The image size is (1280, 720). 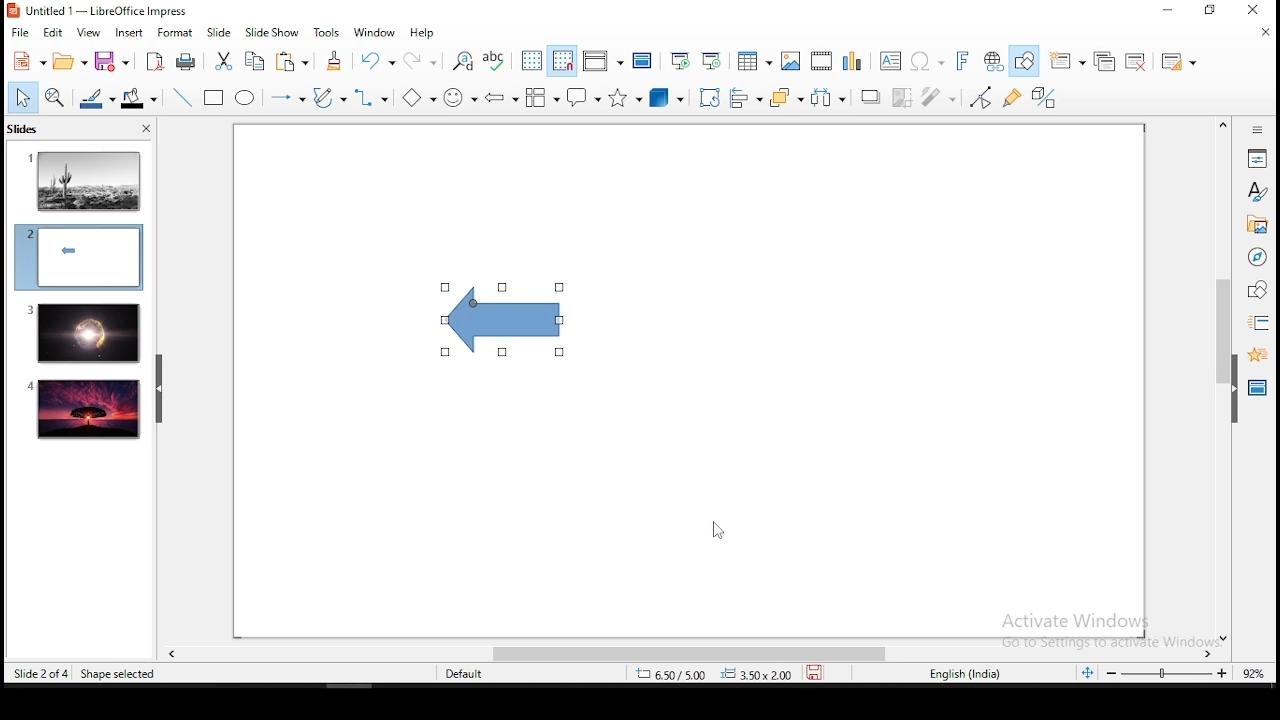 What do you see at coordinates (1257, 227) in the screenshot?
I see `gallery` at bounding box center [1257, 227].